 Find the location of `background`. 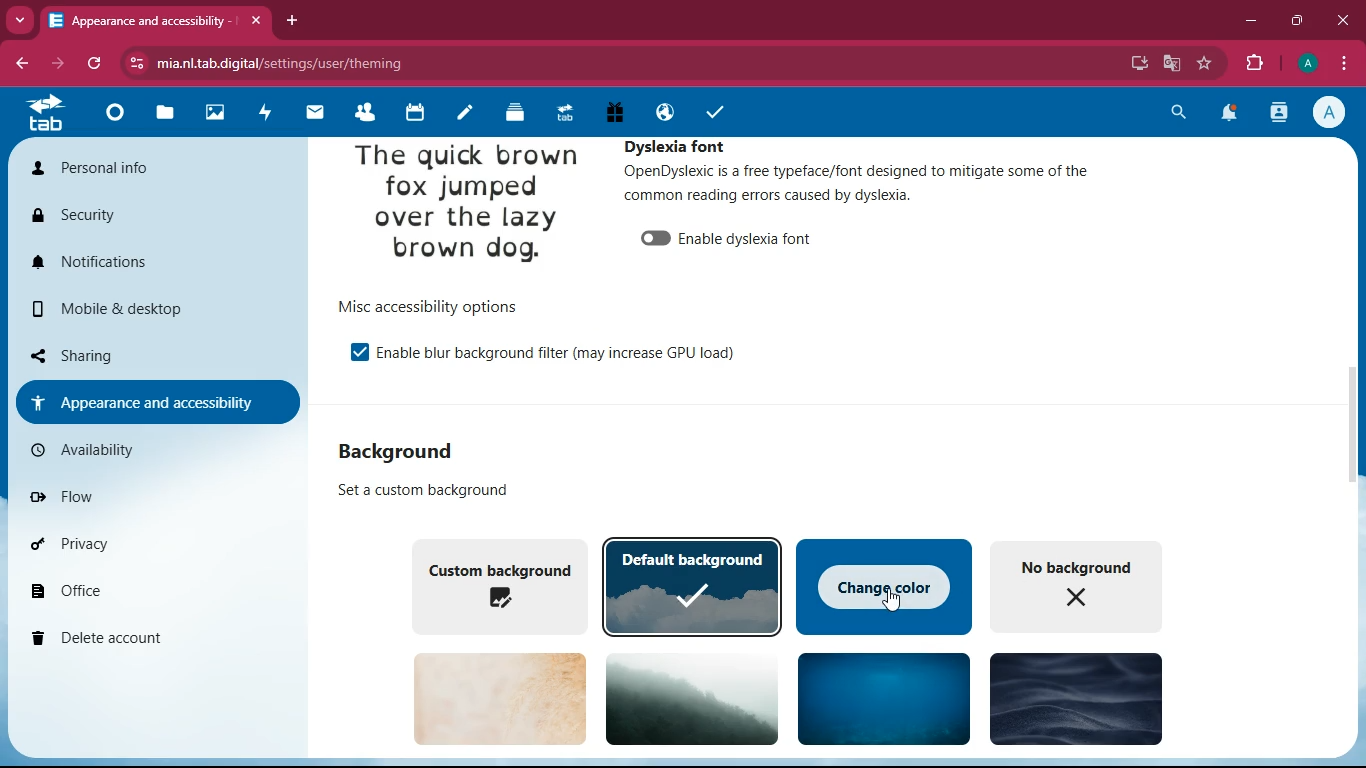

background is located at coordinates (1074, 697).